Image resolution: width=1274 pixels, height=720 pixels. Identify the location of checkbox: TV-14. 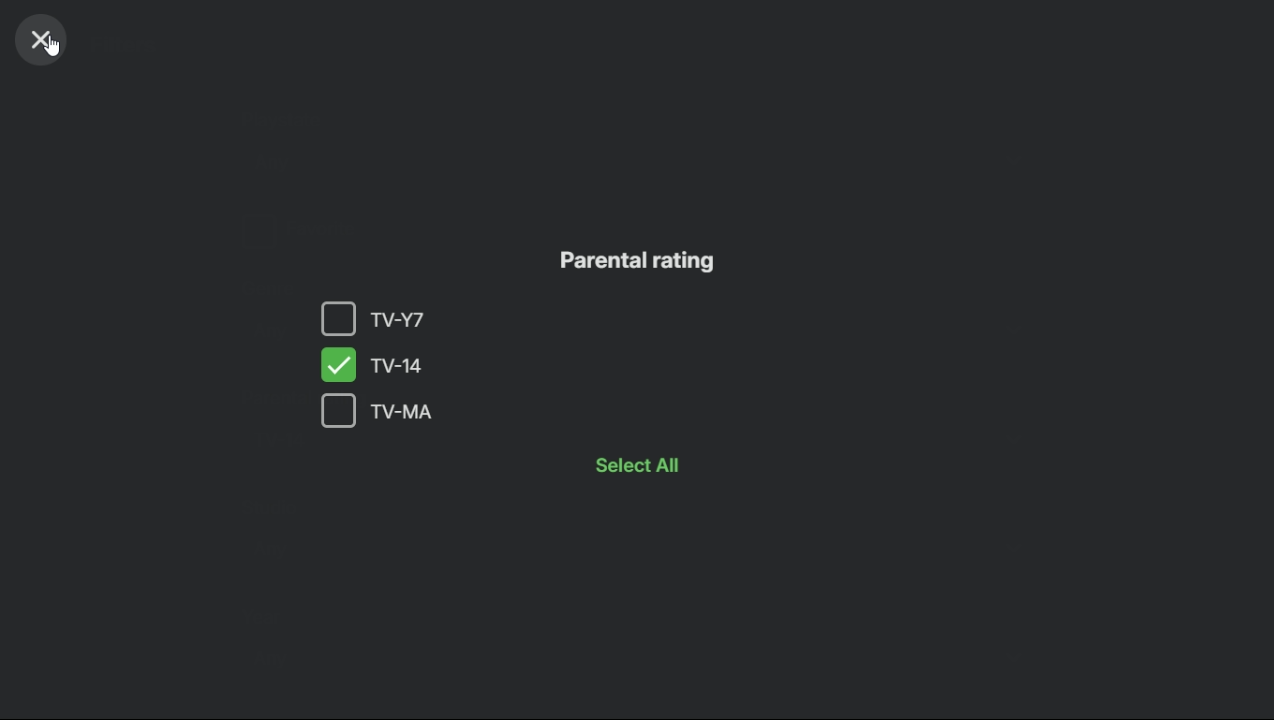
(398, 364).